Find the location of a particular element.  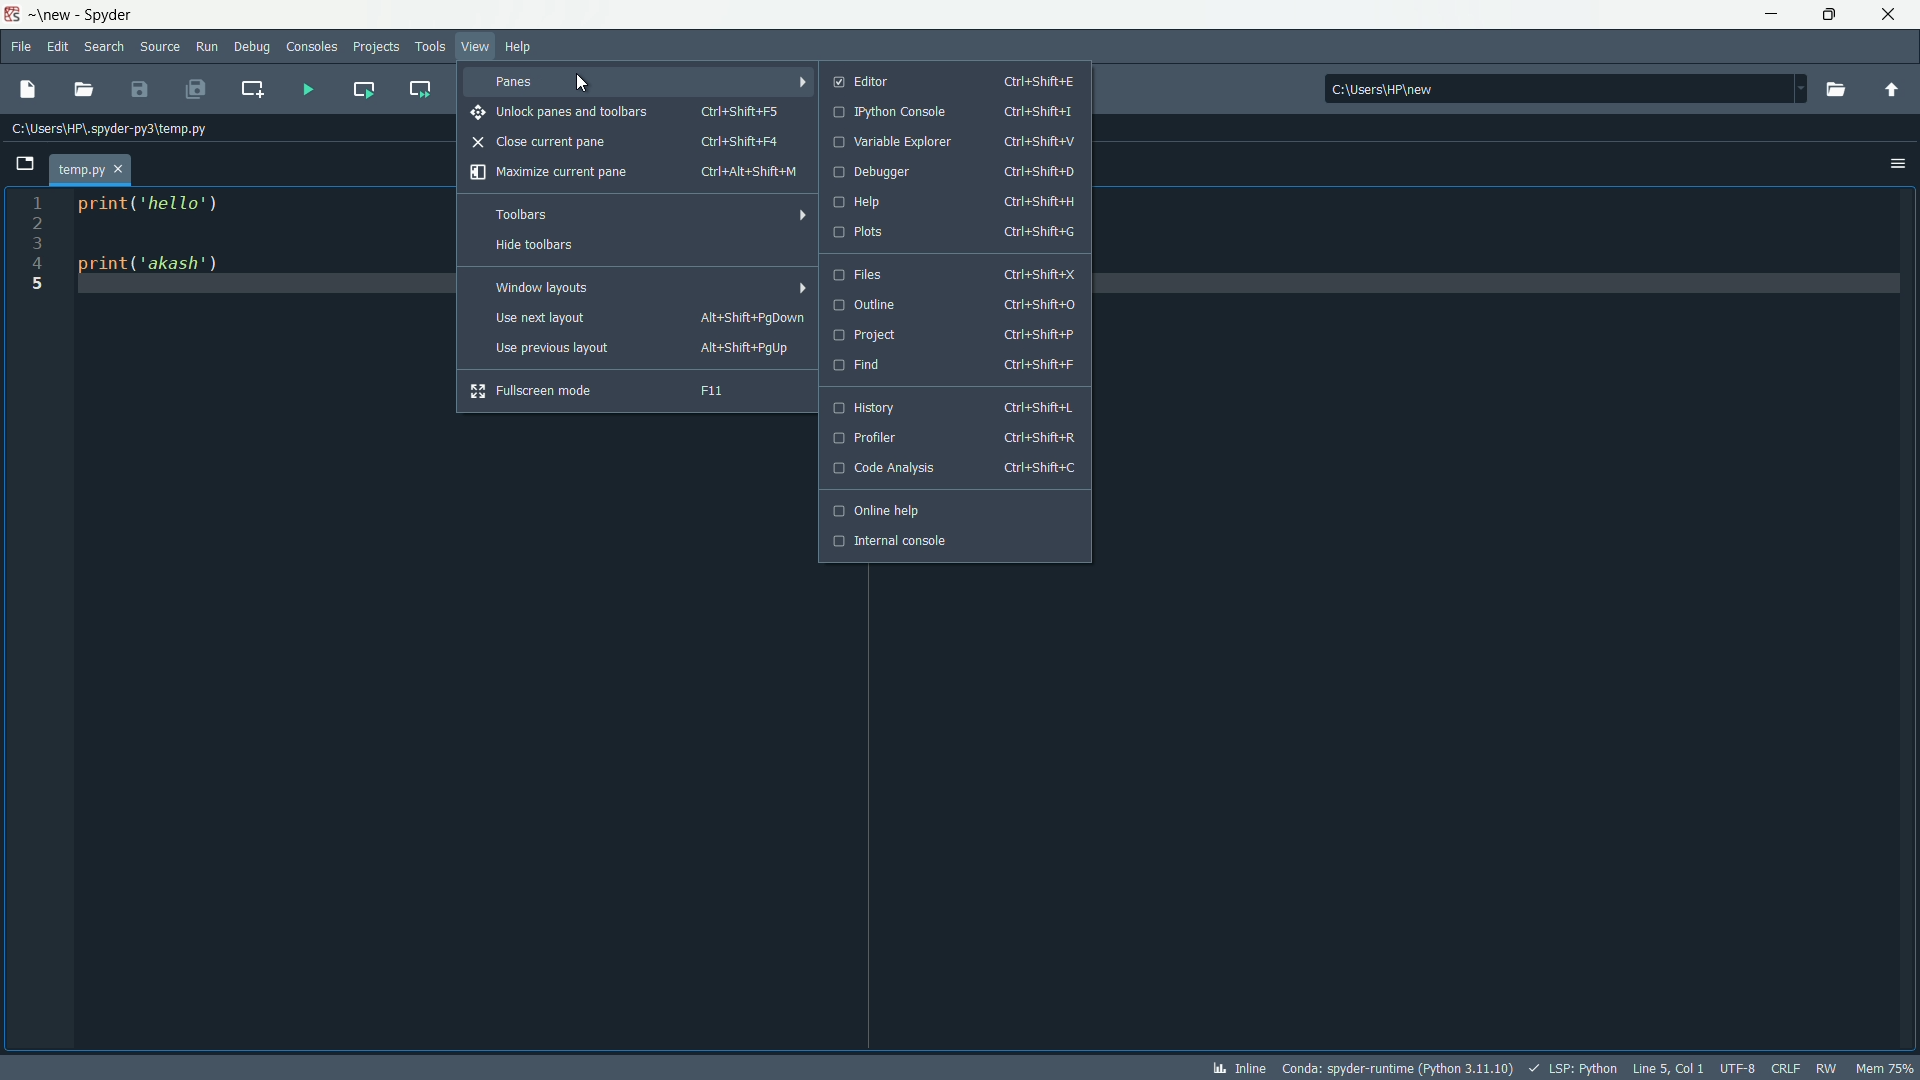

current file tab is located at coordinates (93, 169).